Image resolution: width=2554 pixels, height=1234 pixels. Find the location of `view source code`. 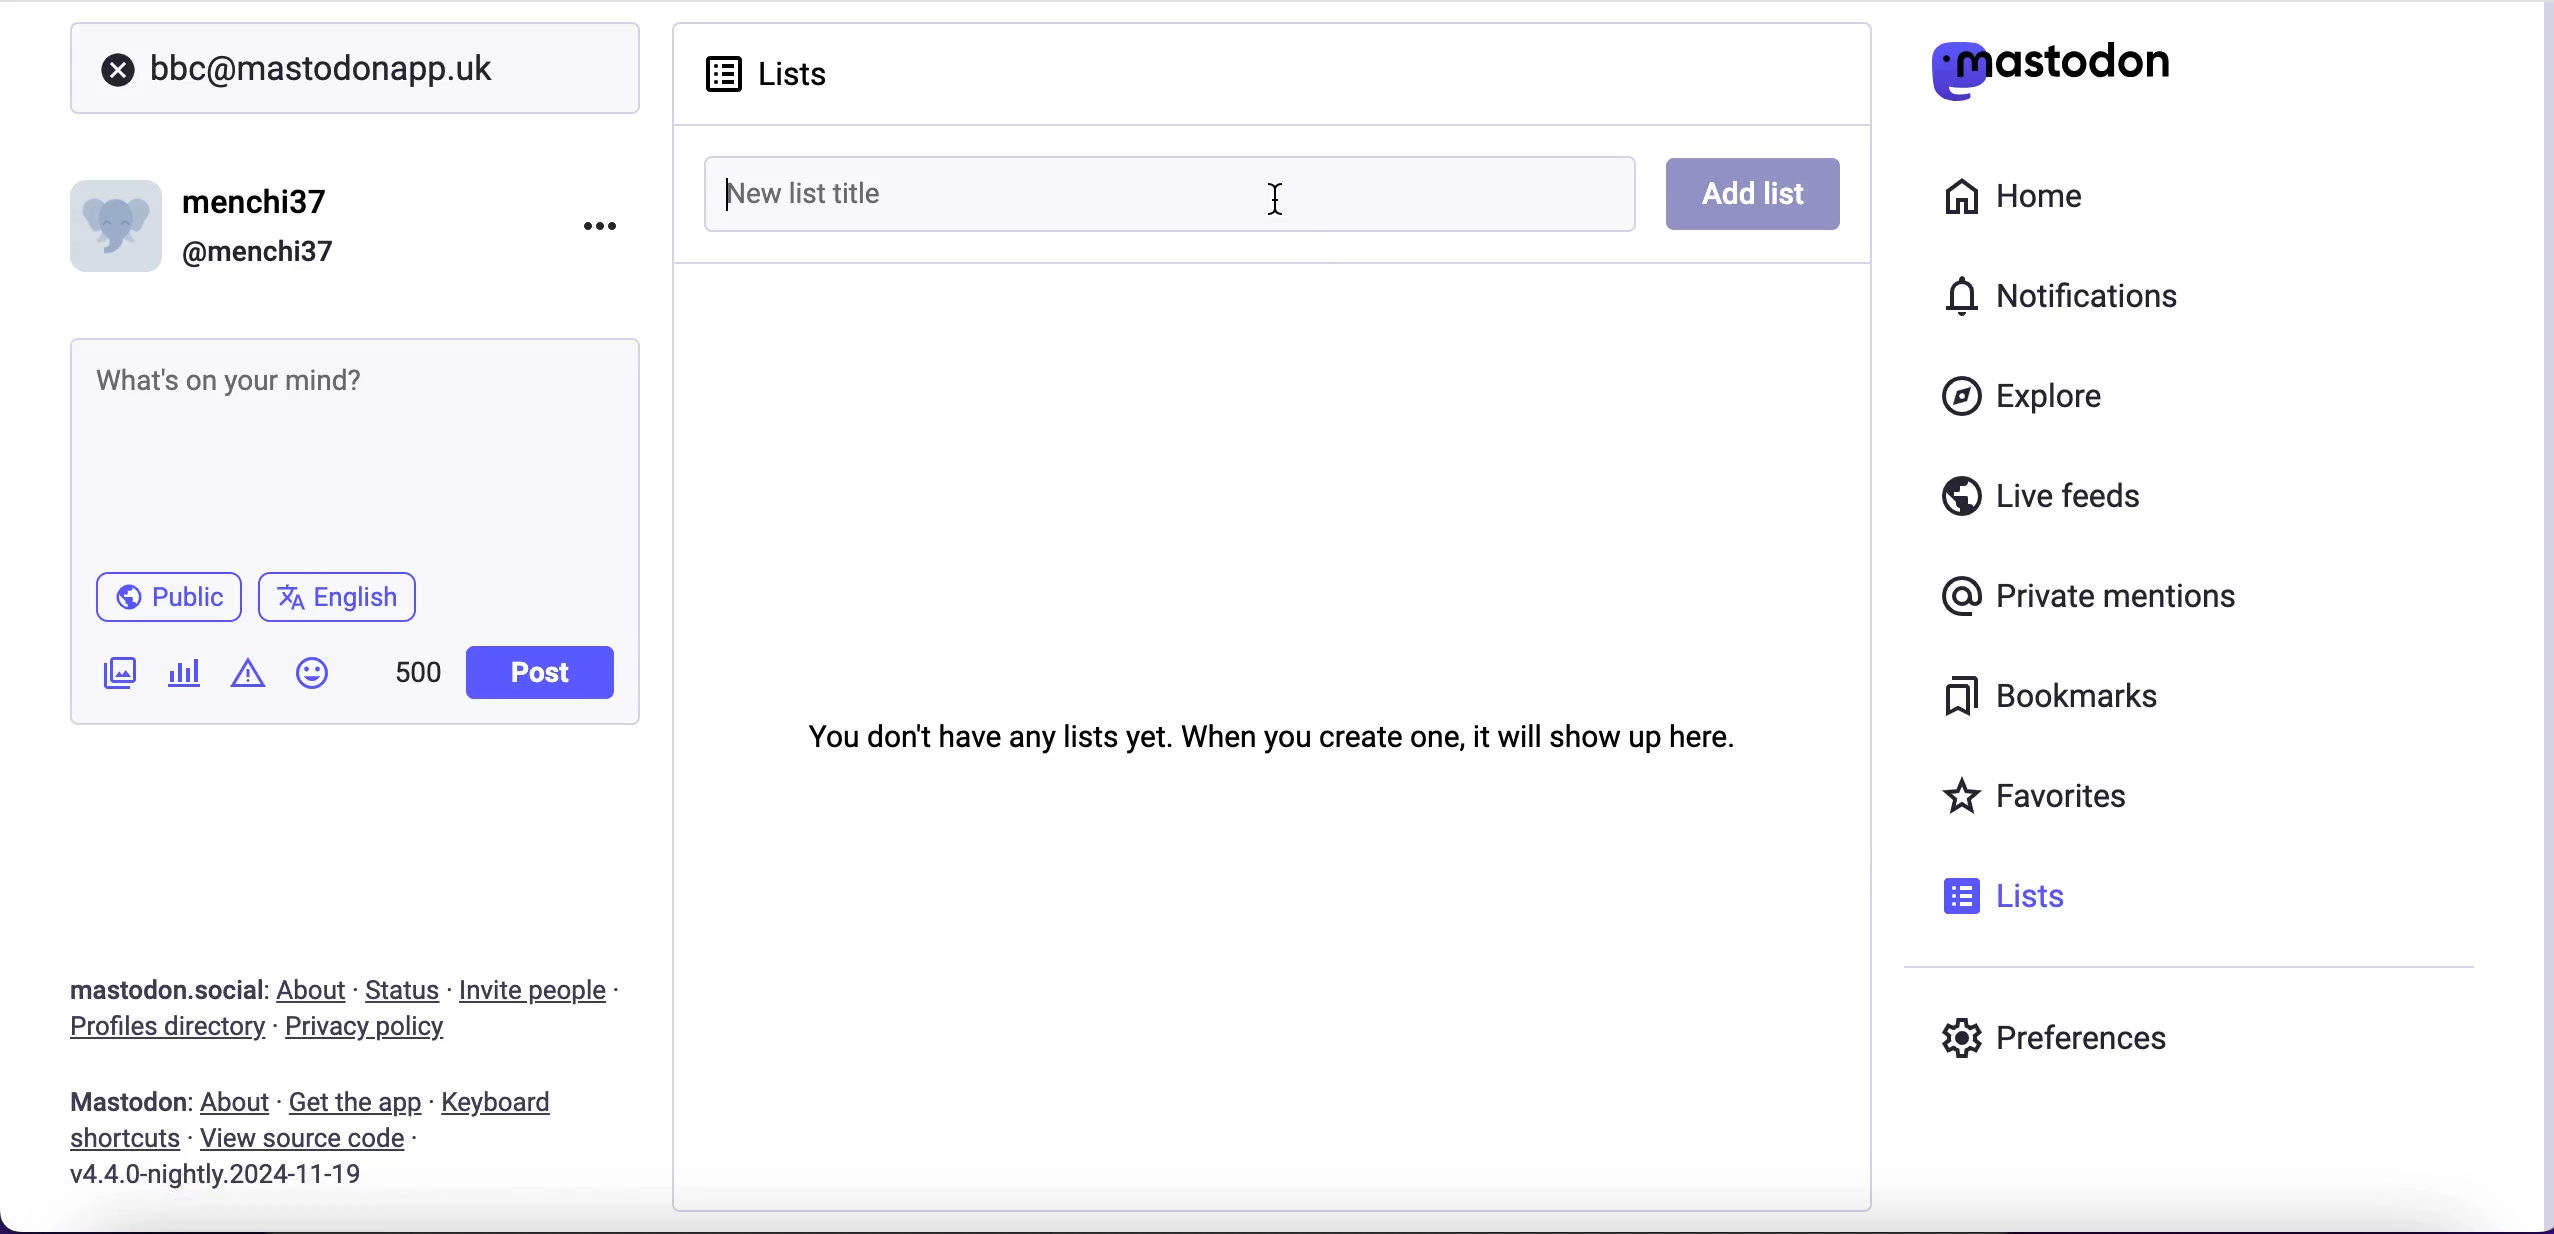

view source code is located at coordinates (310, 1140).